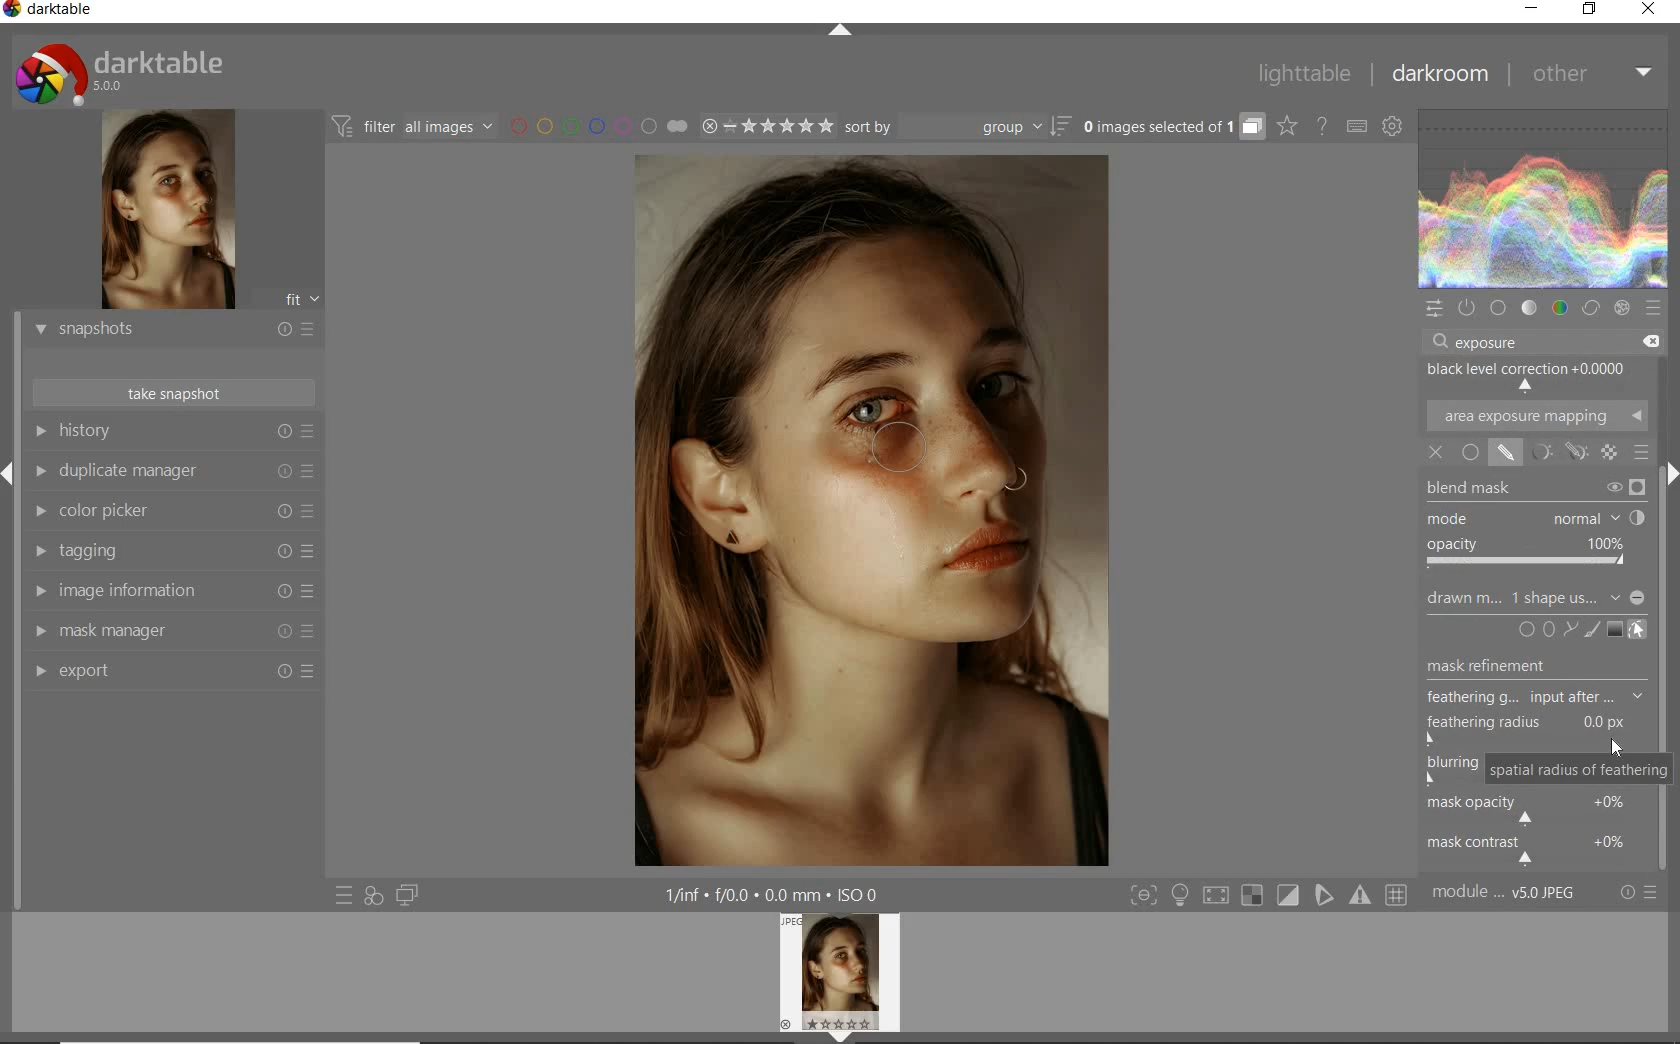 This screenshot has height=1044, width=1680. I want to click on MASK REFINEMENT, so click(1508, 667).